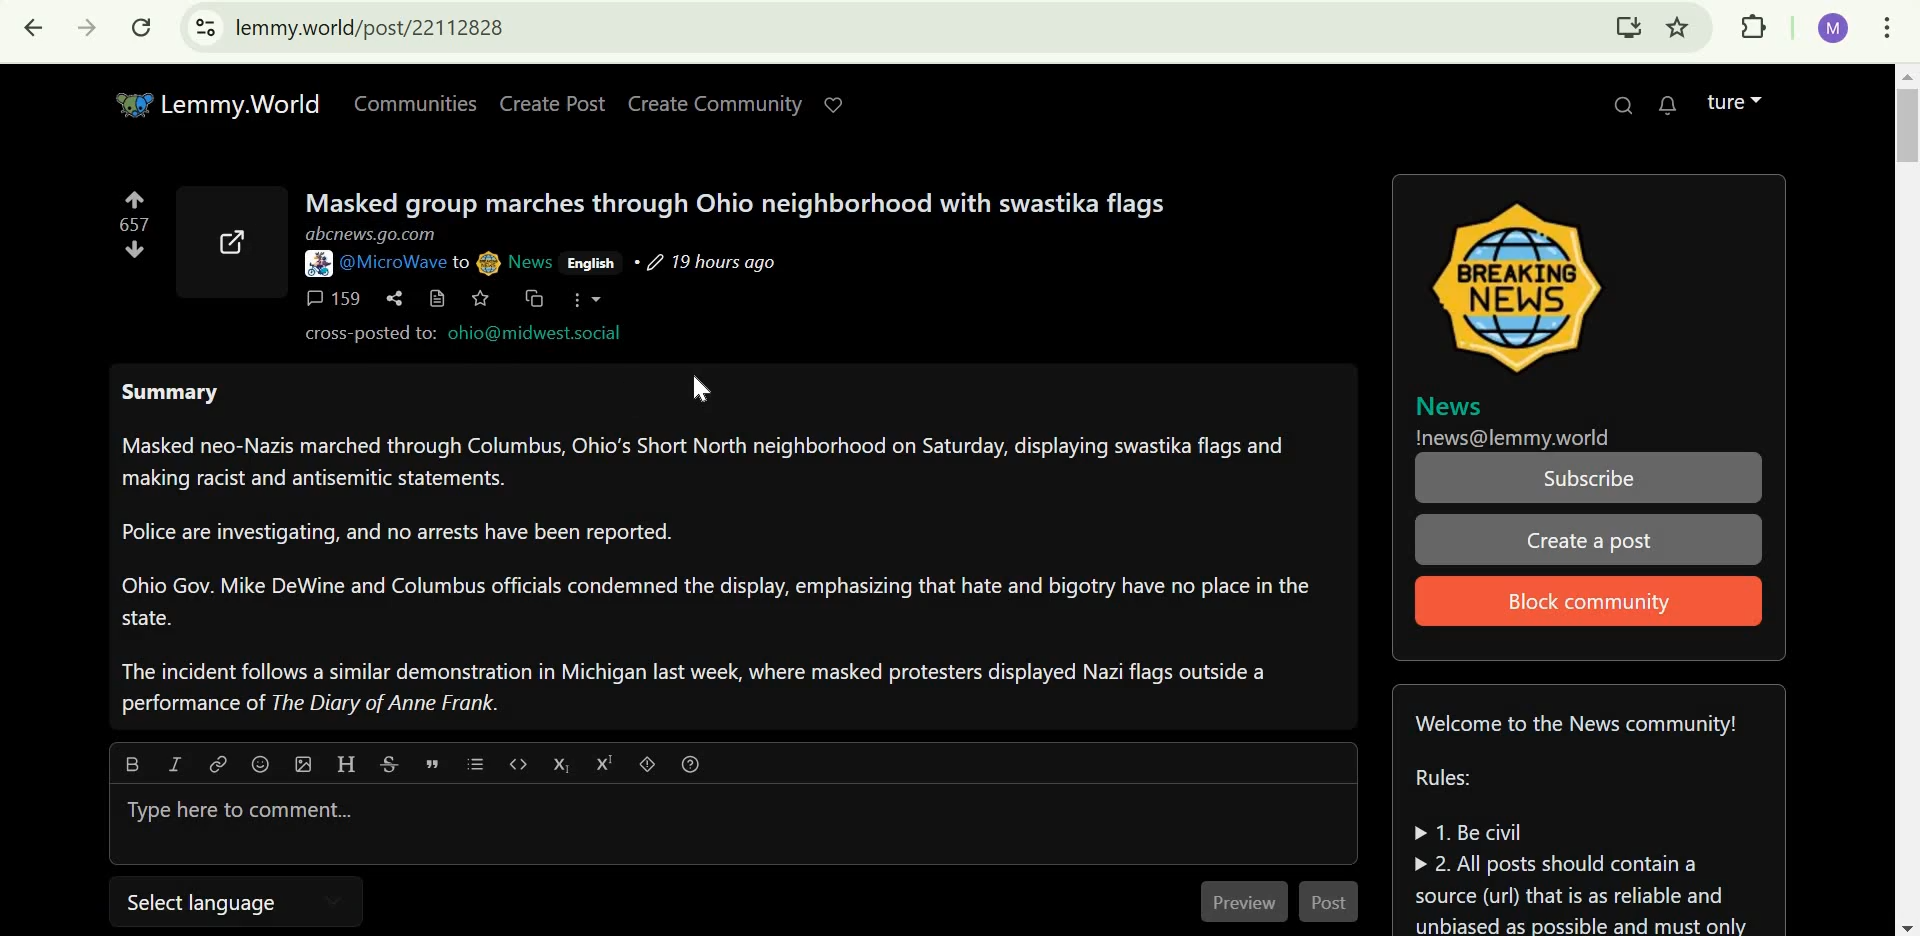  I want to click on downvote, so click(134, 249).